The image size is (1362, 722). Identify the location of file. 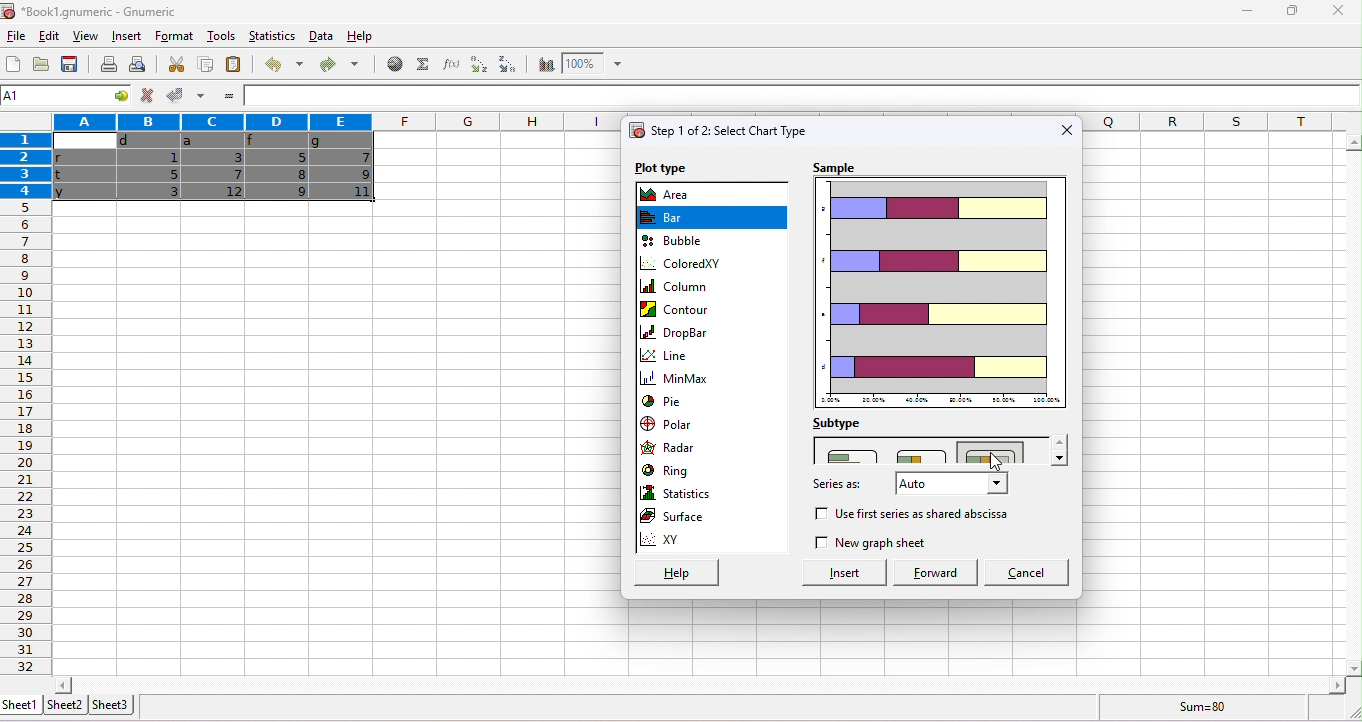
(14, 36).